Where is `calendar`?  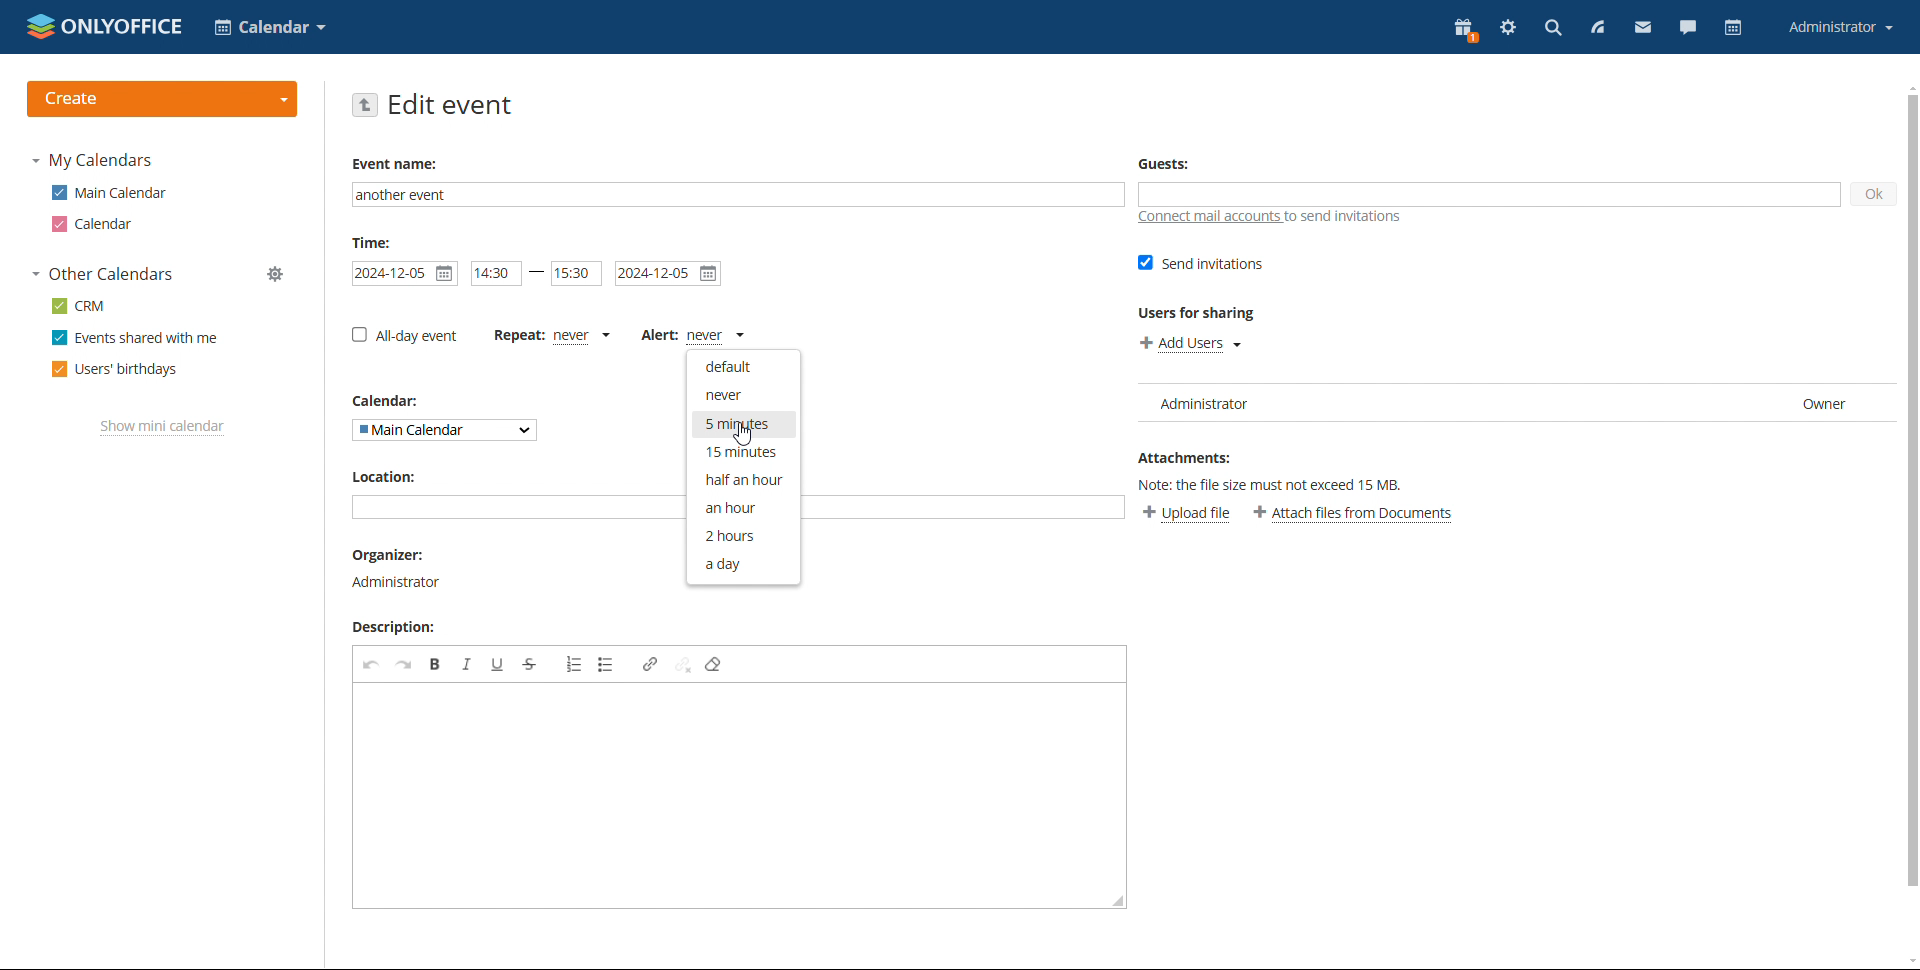
calendar is located at coordinates (95, 224).